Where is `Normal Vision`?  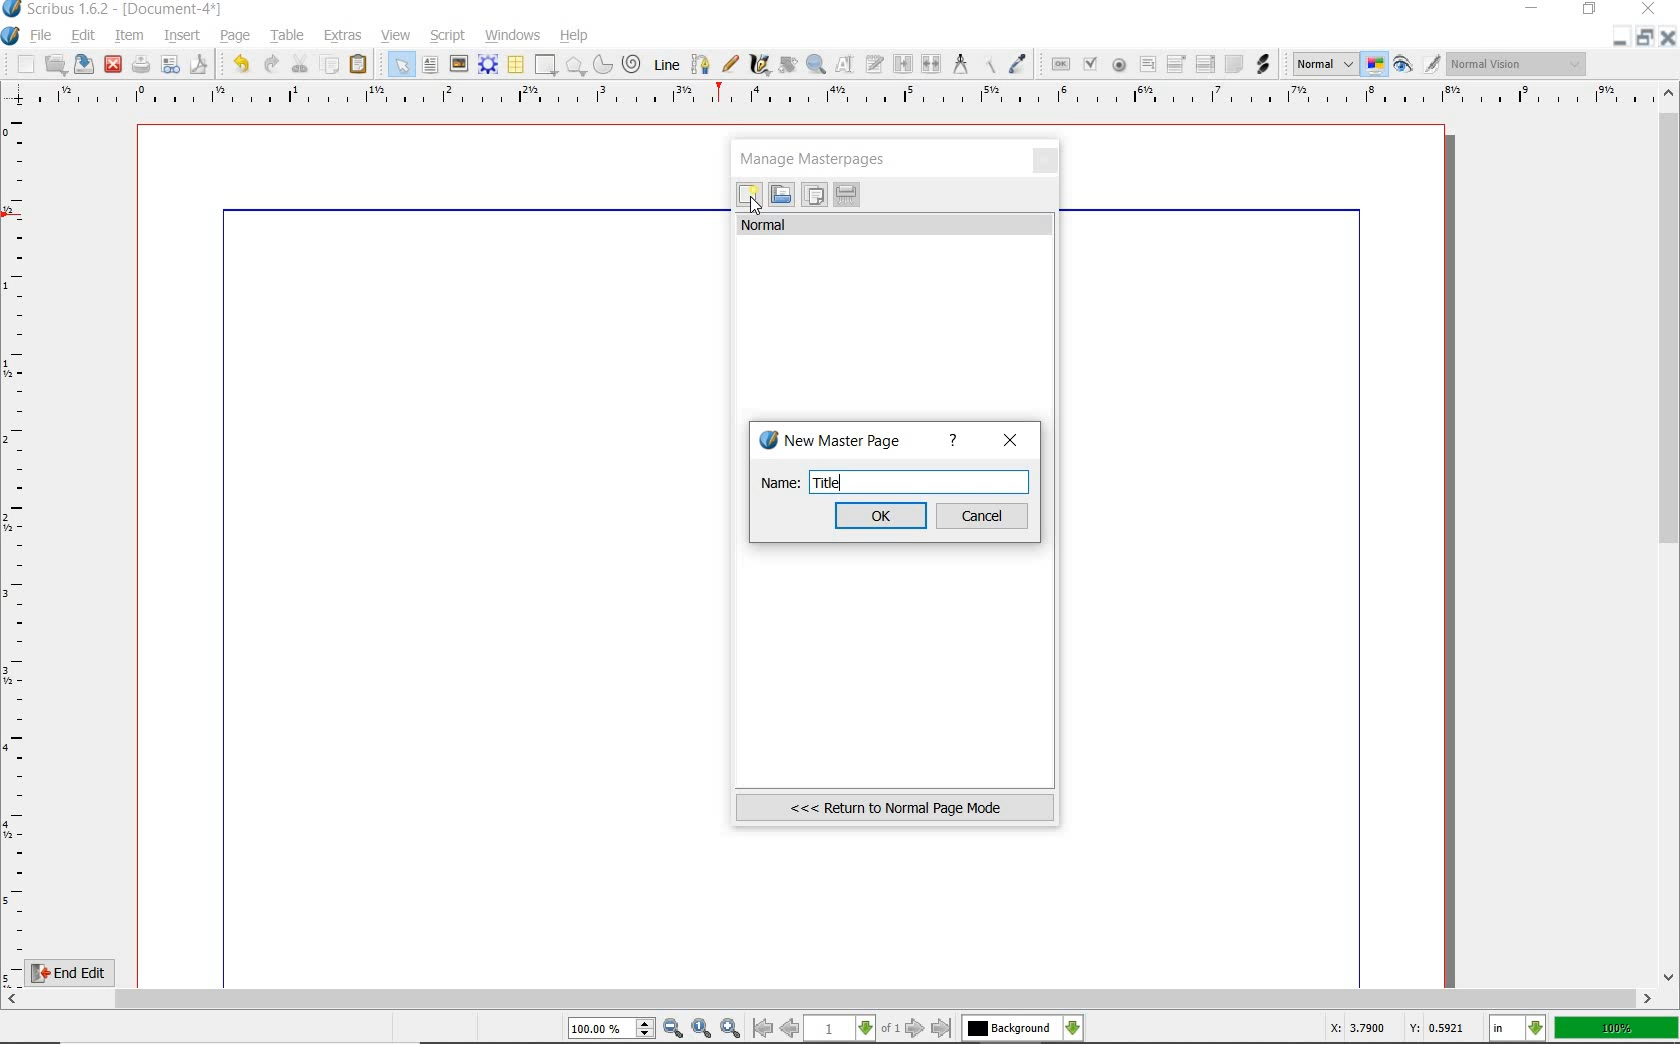
Normal Vision is located at coordinates (1518, 66).